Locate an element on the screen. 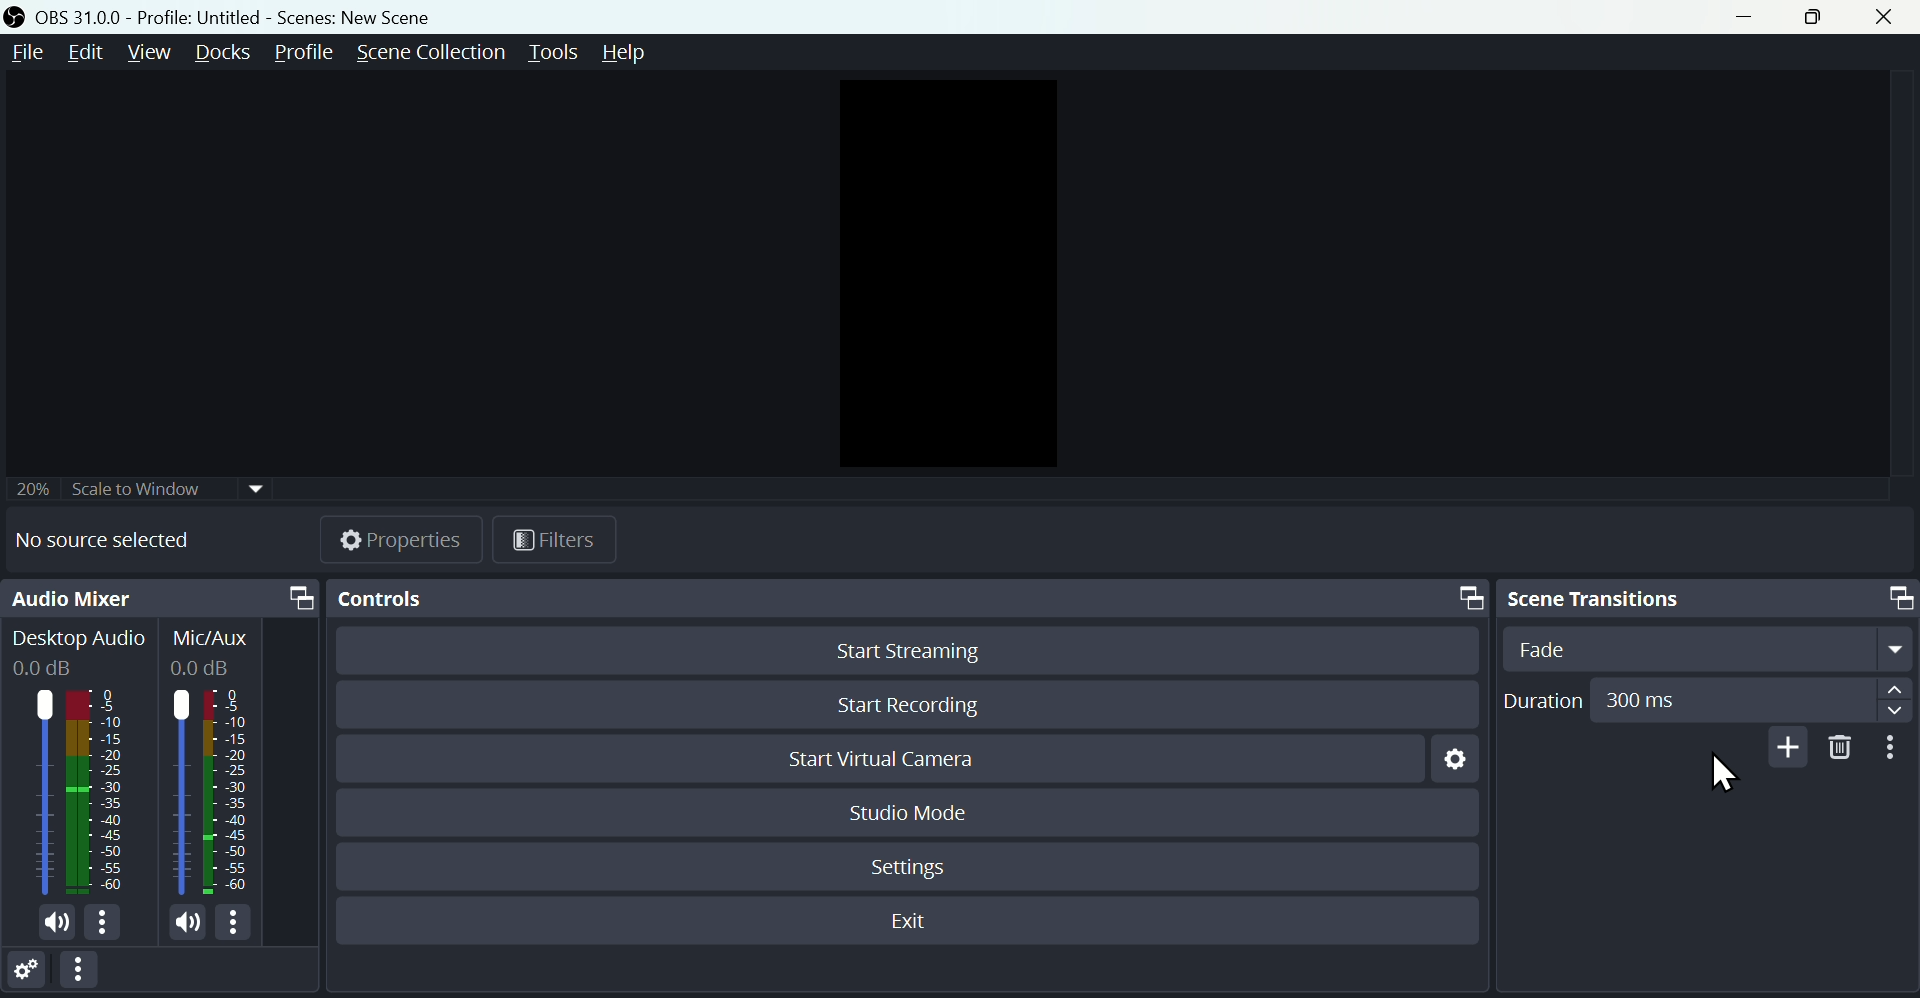 The width and height of the screenshot is (1920, 998). view is located at coordinates (148, 51).